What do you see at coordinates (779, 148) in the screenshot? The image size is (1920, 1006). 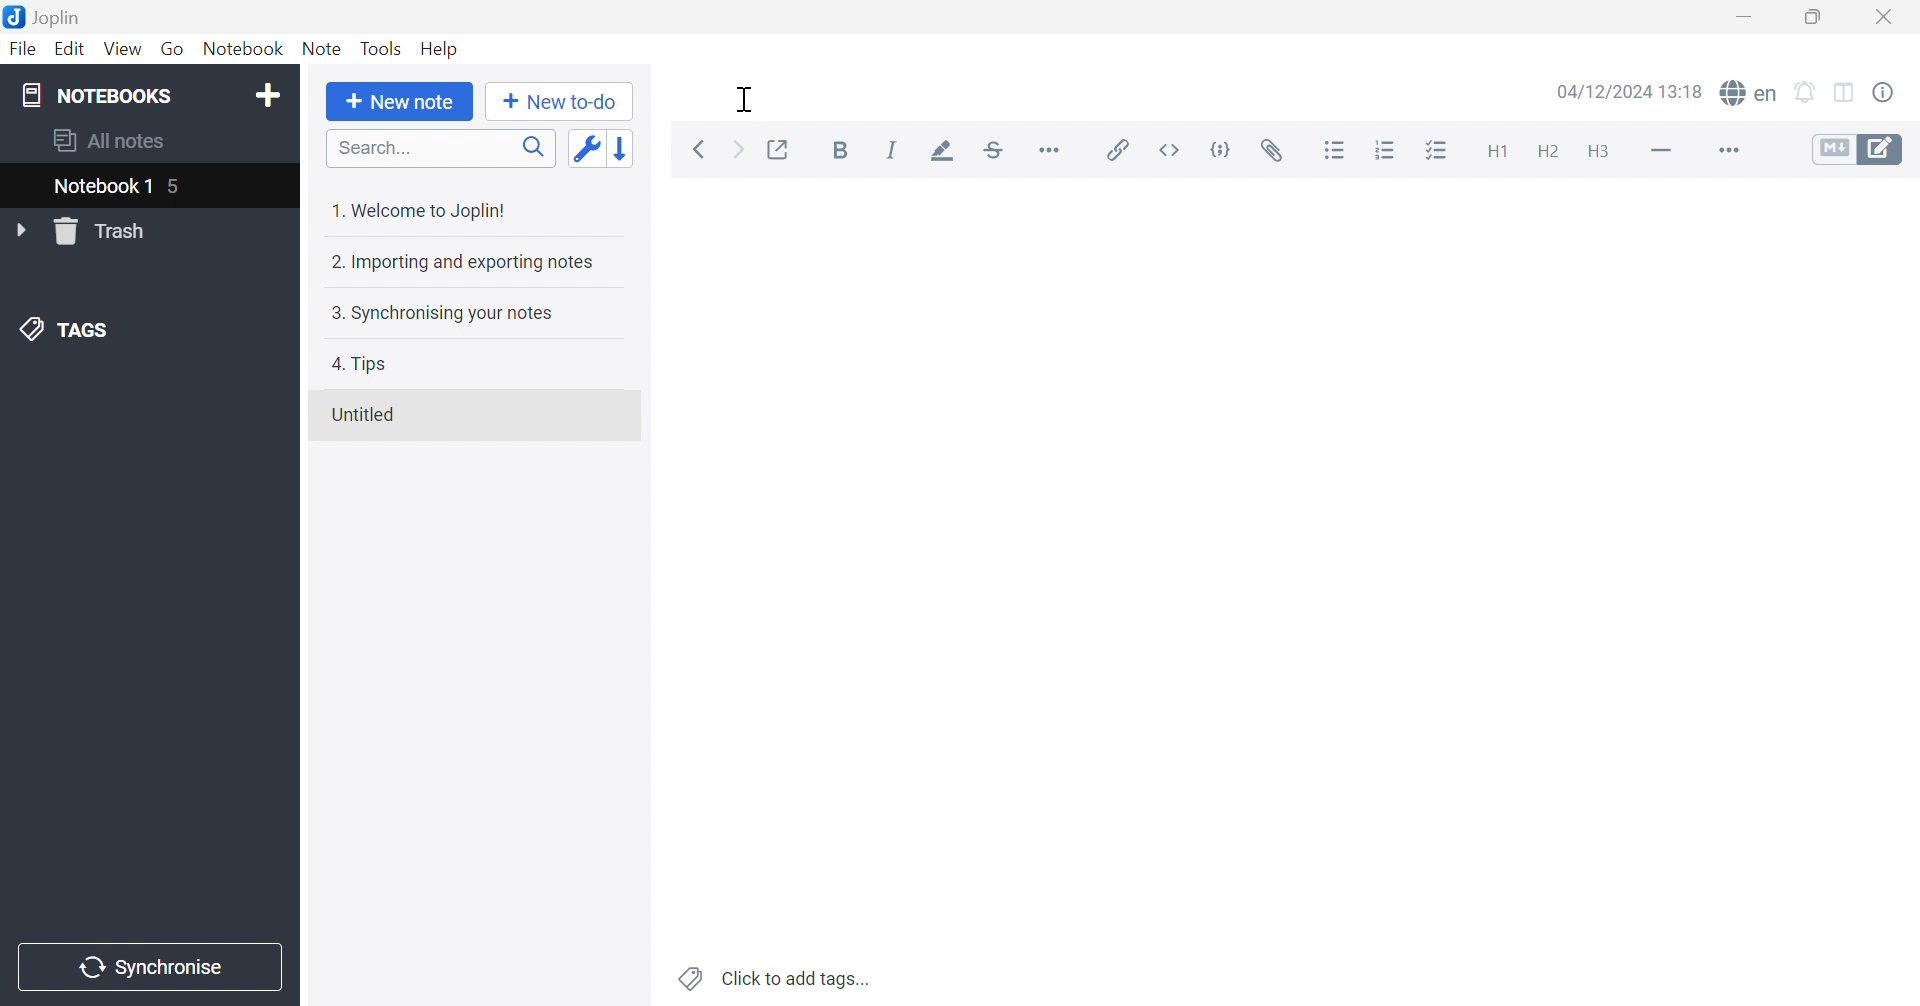 I see `Toggle external editing` at bounding box center [779, 148].